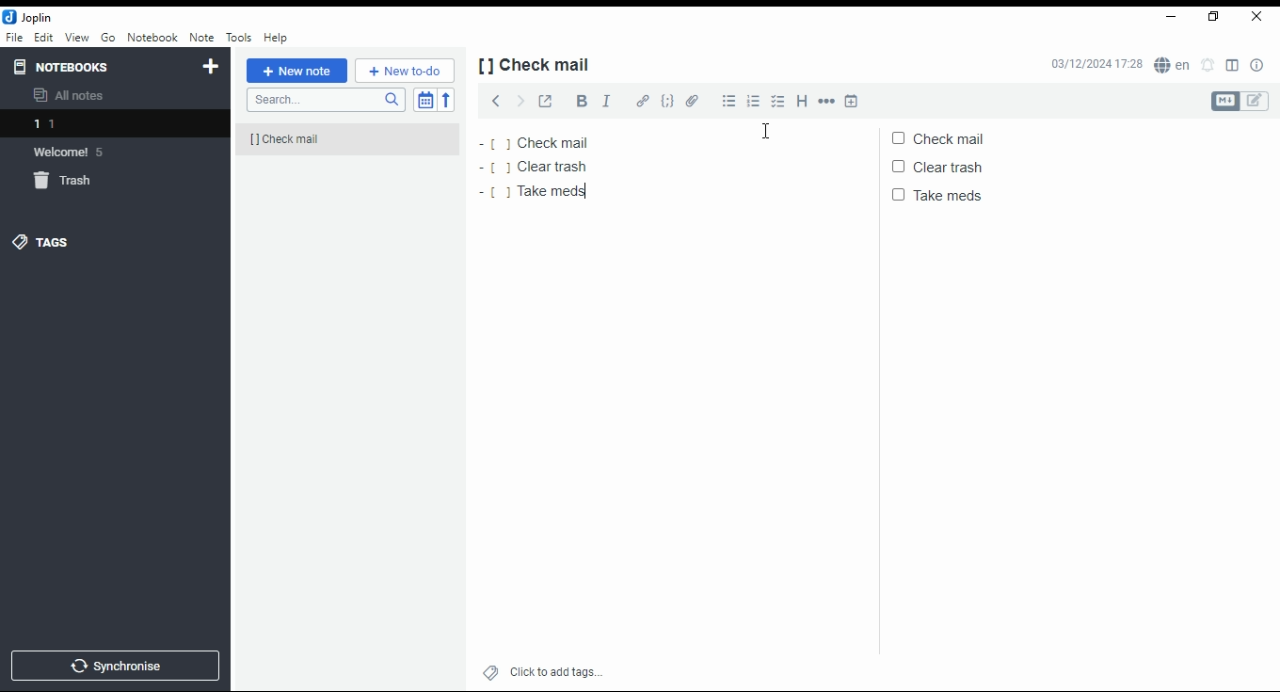 This screenshot has width=1280, height=692. Describe the element at coordinates (668, 102) in the screenshot. I see `code` at that location.